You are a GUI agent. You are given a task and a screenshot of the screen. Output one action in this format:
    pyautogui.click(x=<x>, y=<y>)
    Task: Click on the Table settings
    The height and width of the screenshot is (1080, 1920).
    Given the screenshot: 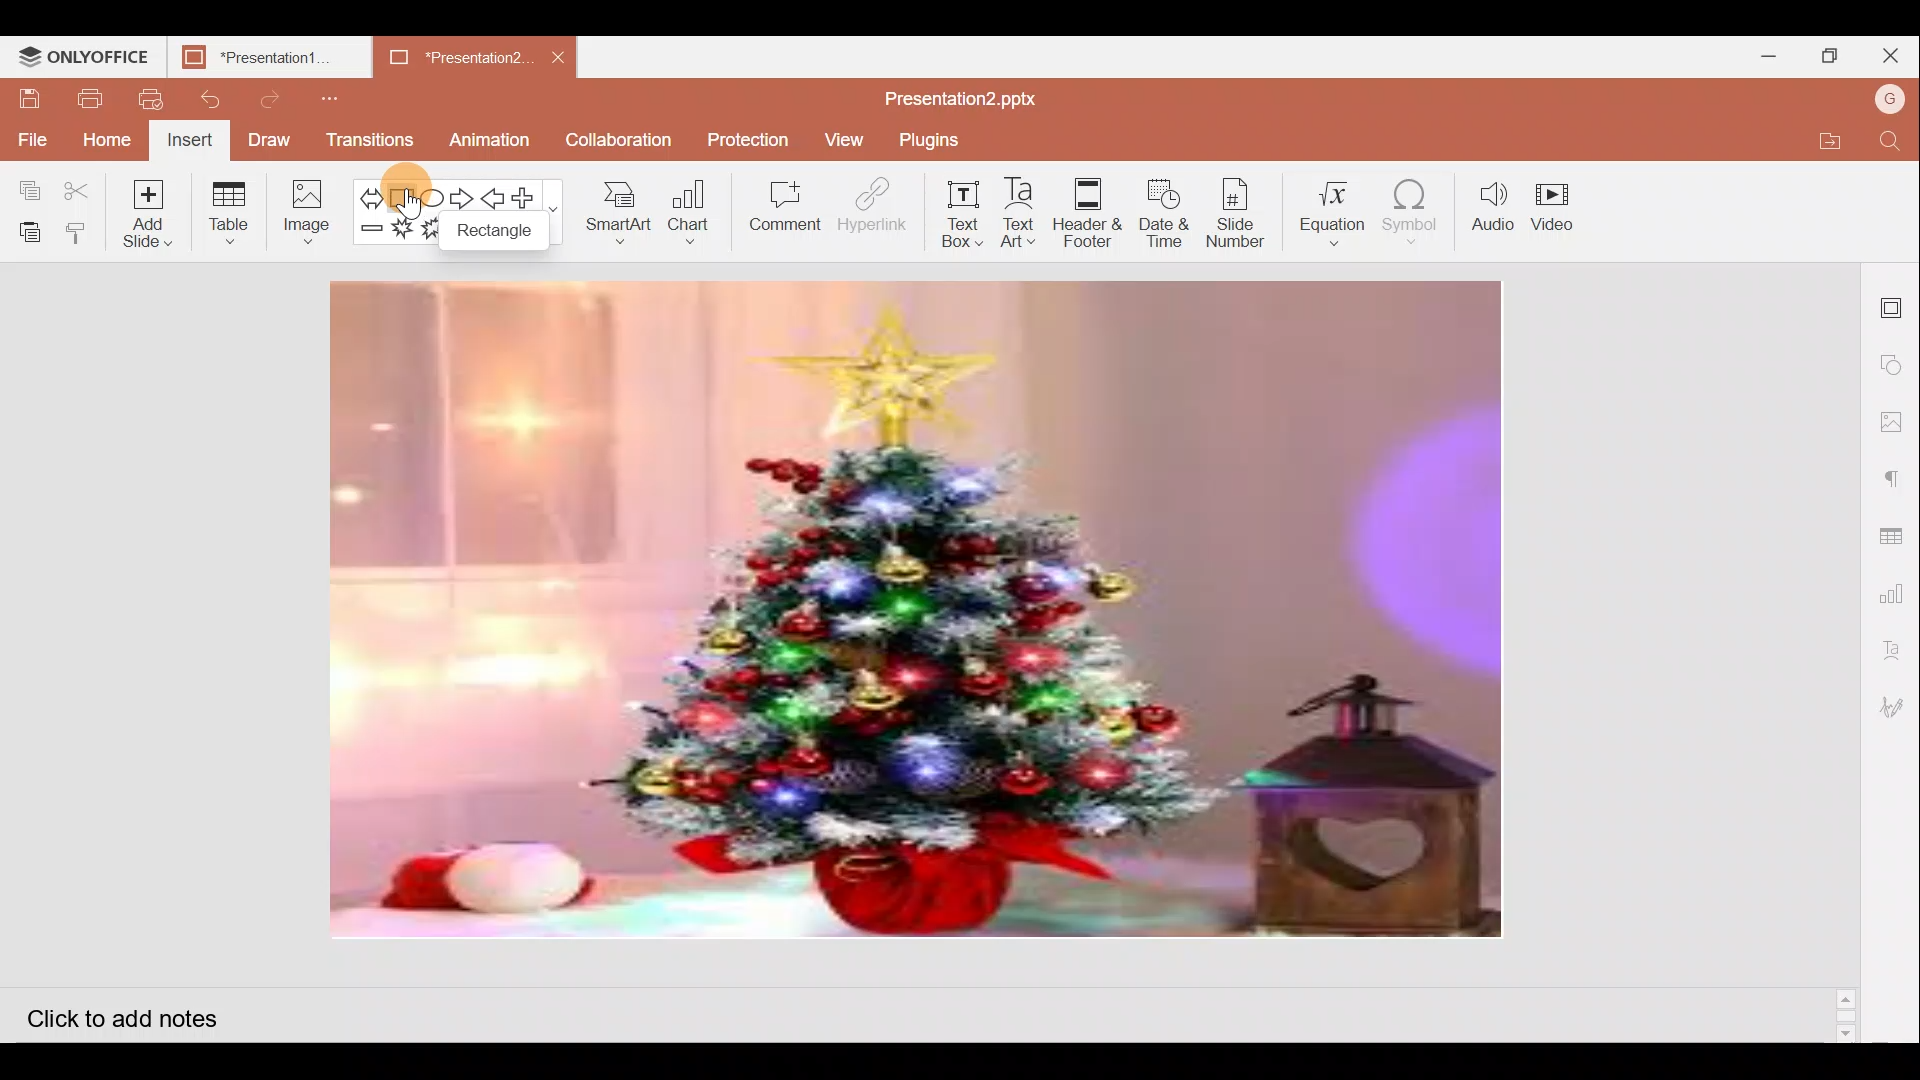 What is the action you would take?
    pyautogui.click(x=1896, y=525)
    